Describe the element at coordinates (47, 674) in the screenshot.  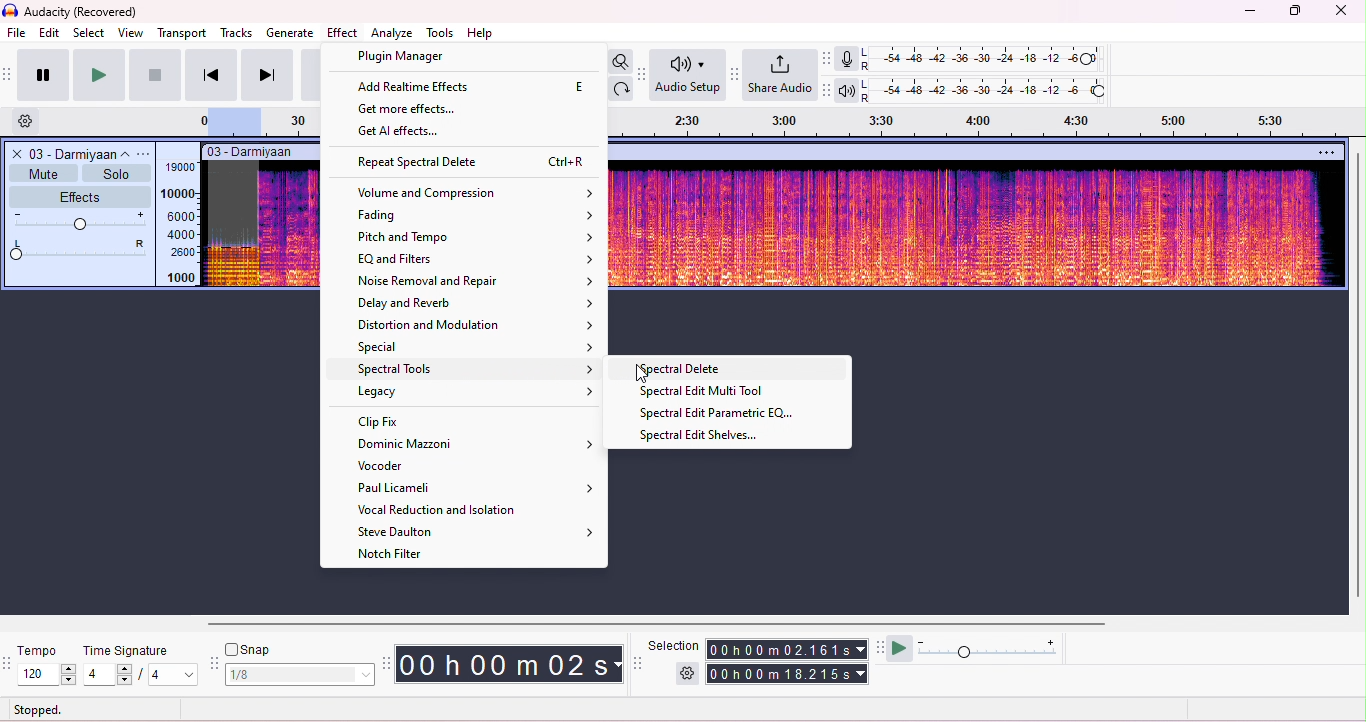
I see `select tempo` at that location.